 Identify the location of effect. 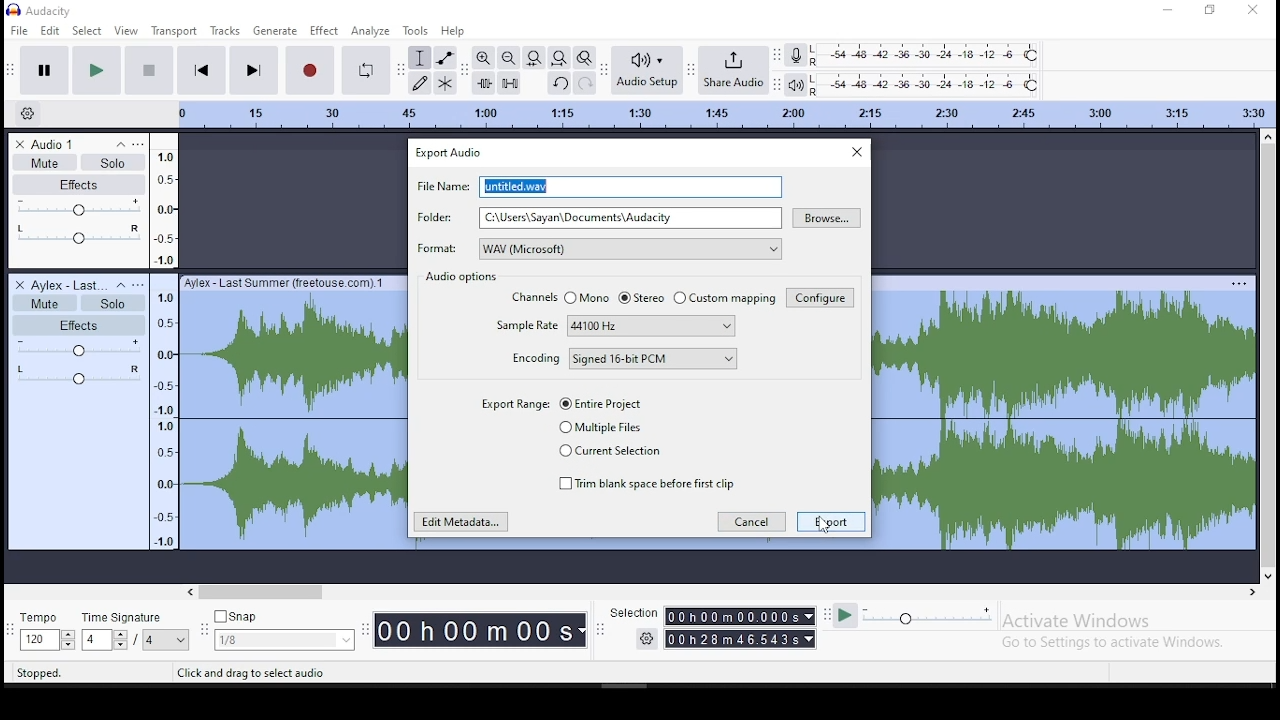
(324, 31).